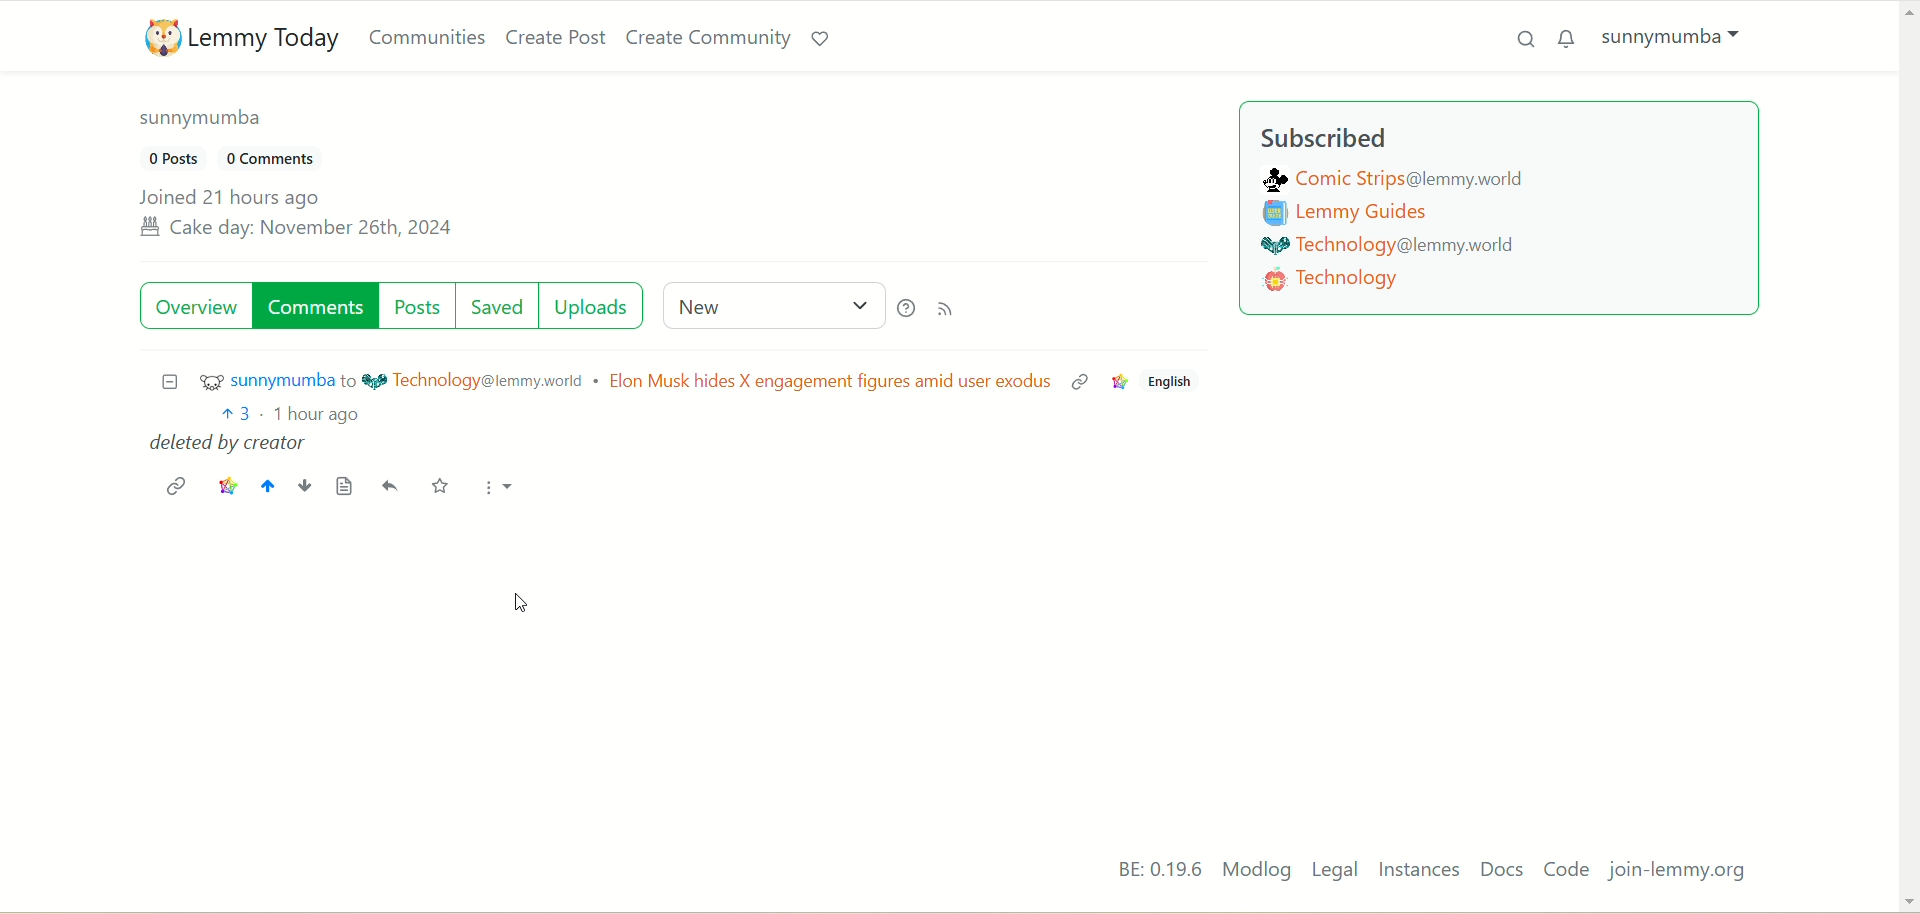  Describe the element at coordinates (1335, 871) in the screenshot. I see `Legal` at that location.